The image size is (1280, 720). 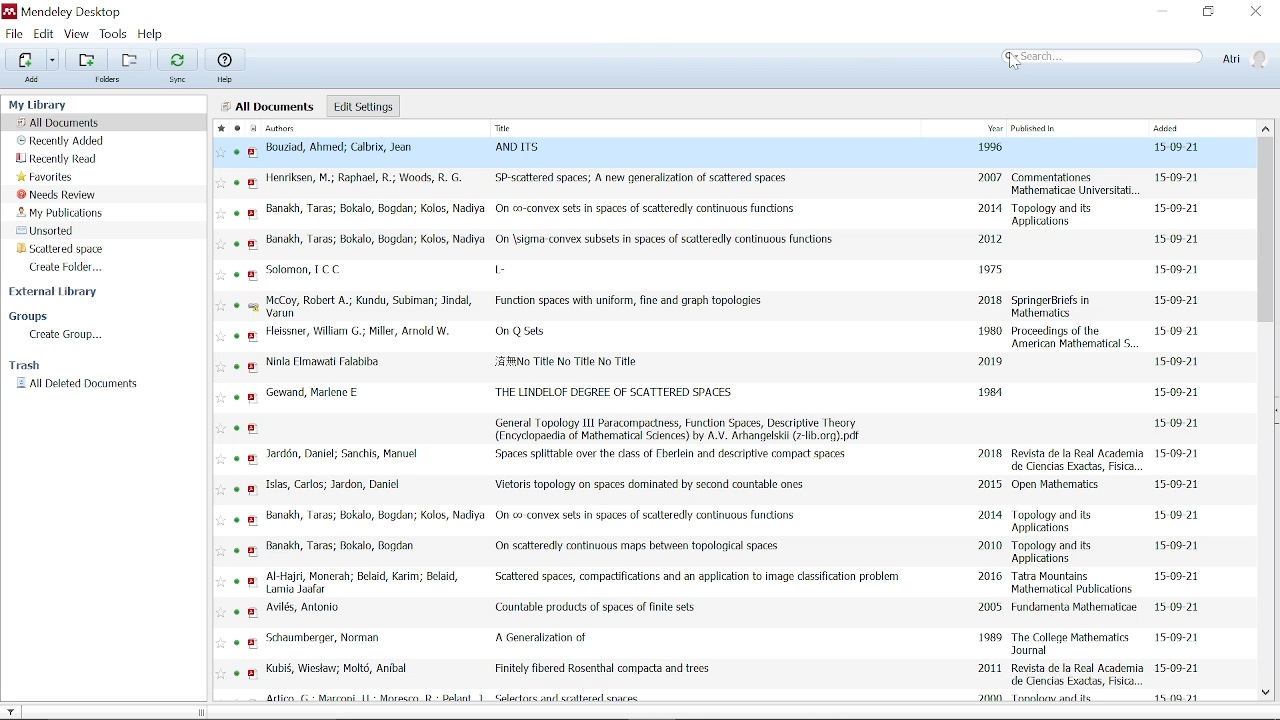 What do you see at coordinates (355, 129) in the screenshot?
I see `Authors` at bounding box center [355, 129].